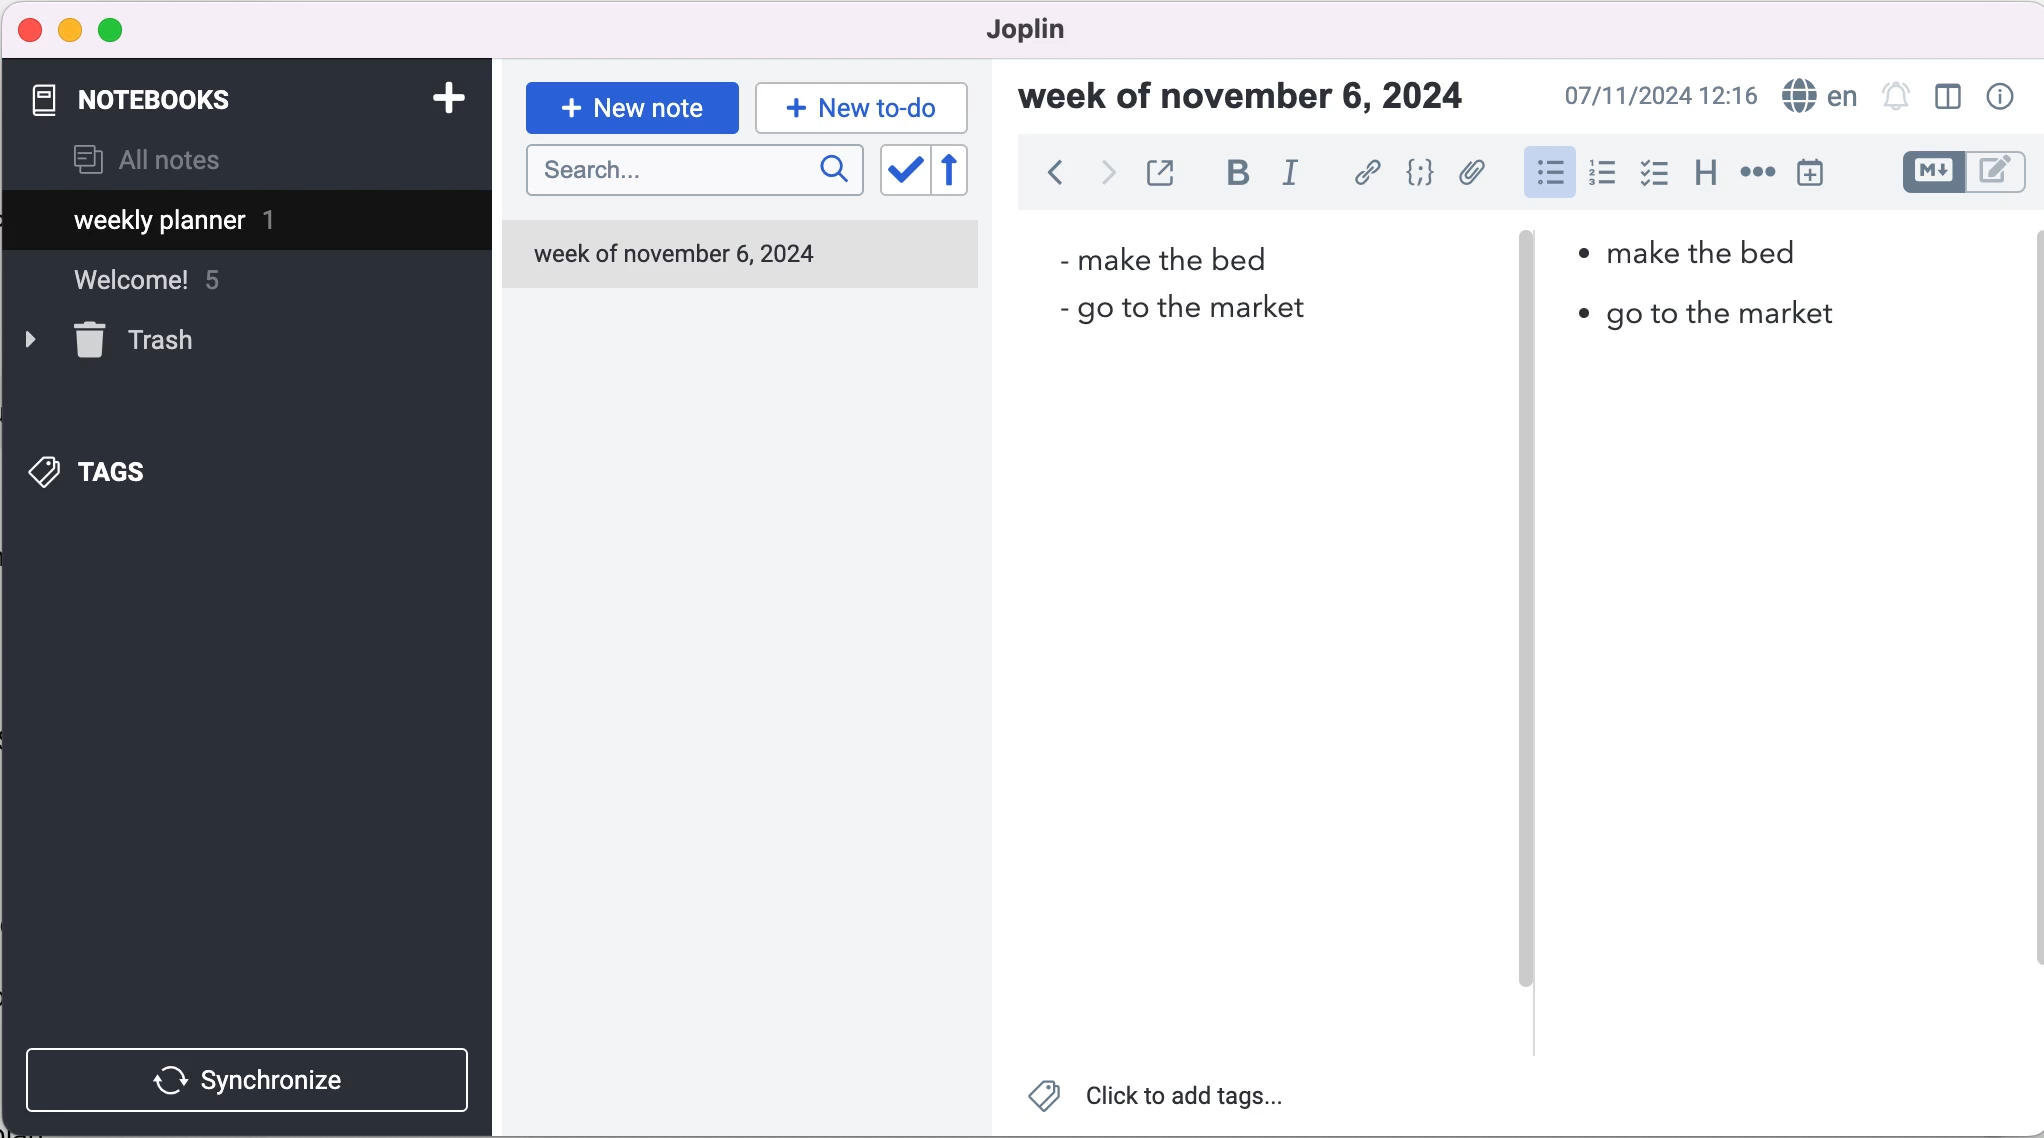 Image resolution: width=2044 pixels, height=1138 pixels. What do you see at coordinates (1421, 175) in the screenshot?
I see `code` at bounding box center [1421, 175].